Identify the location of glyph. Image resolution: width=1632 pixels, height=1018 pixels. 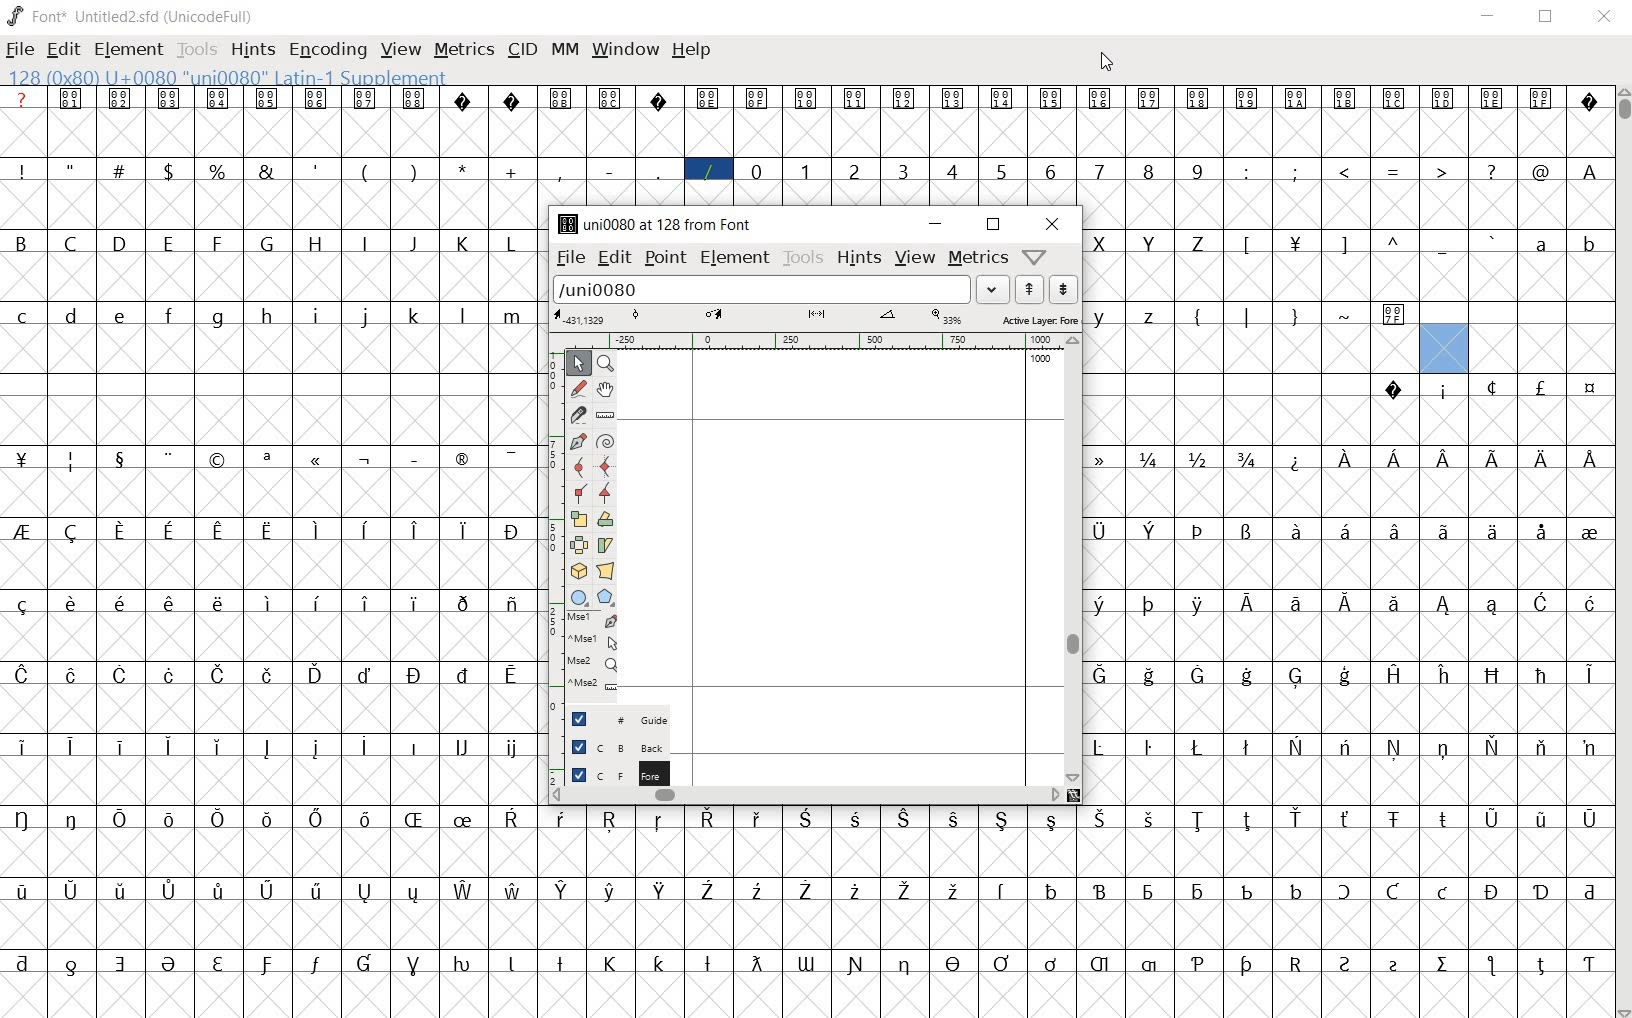
(170, 820).